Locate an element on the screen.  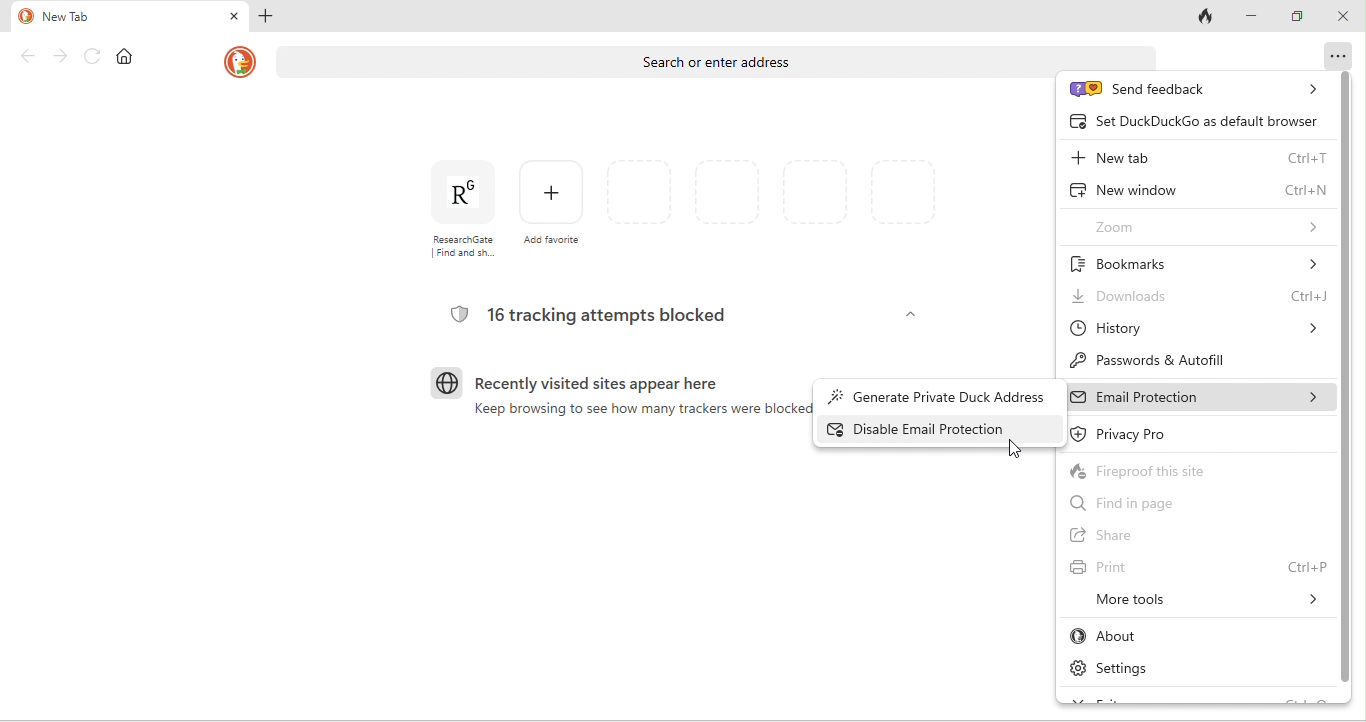
reload is located at coordinates (94, 57).